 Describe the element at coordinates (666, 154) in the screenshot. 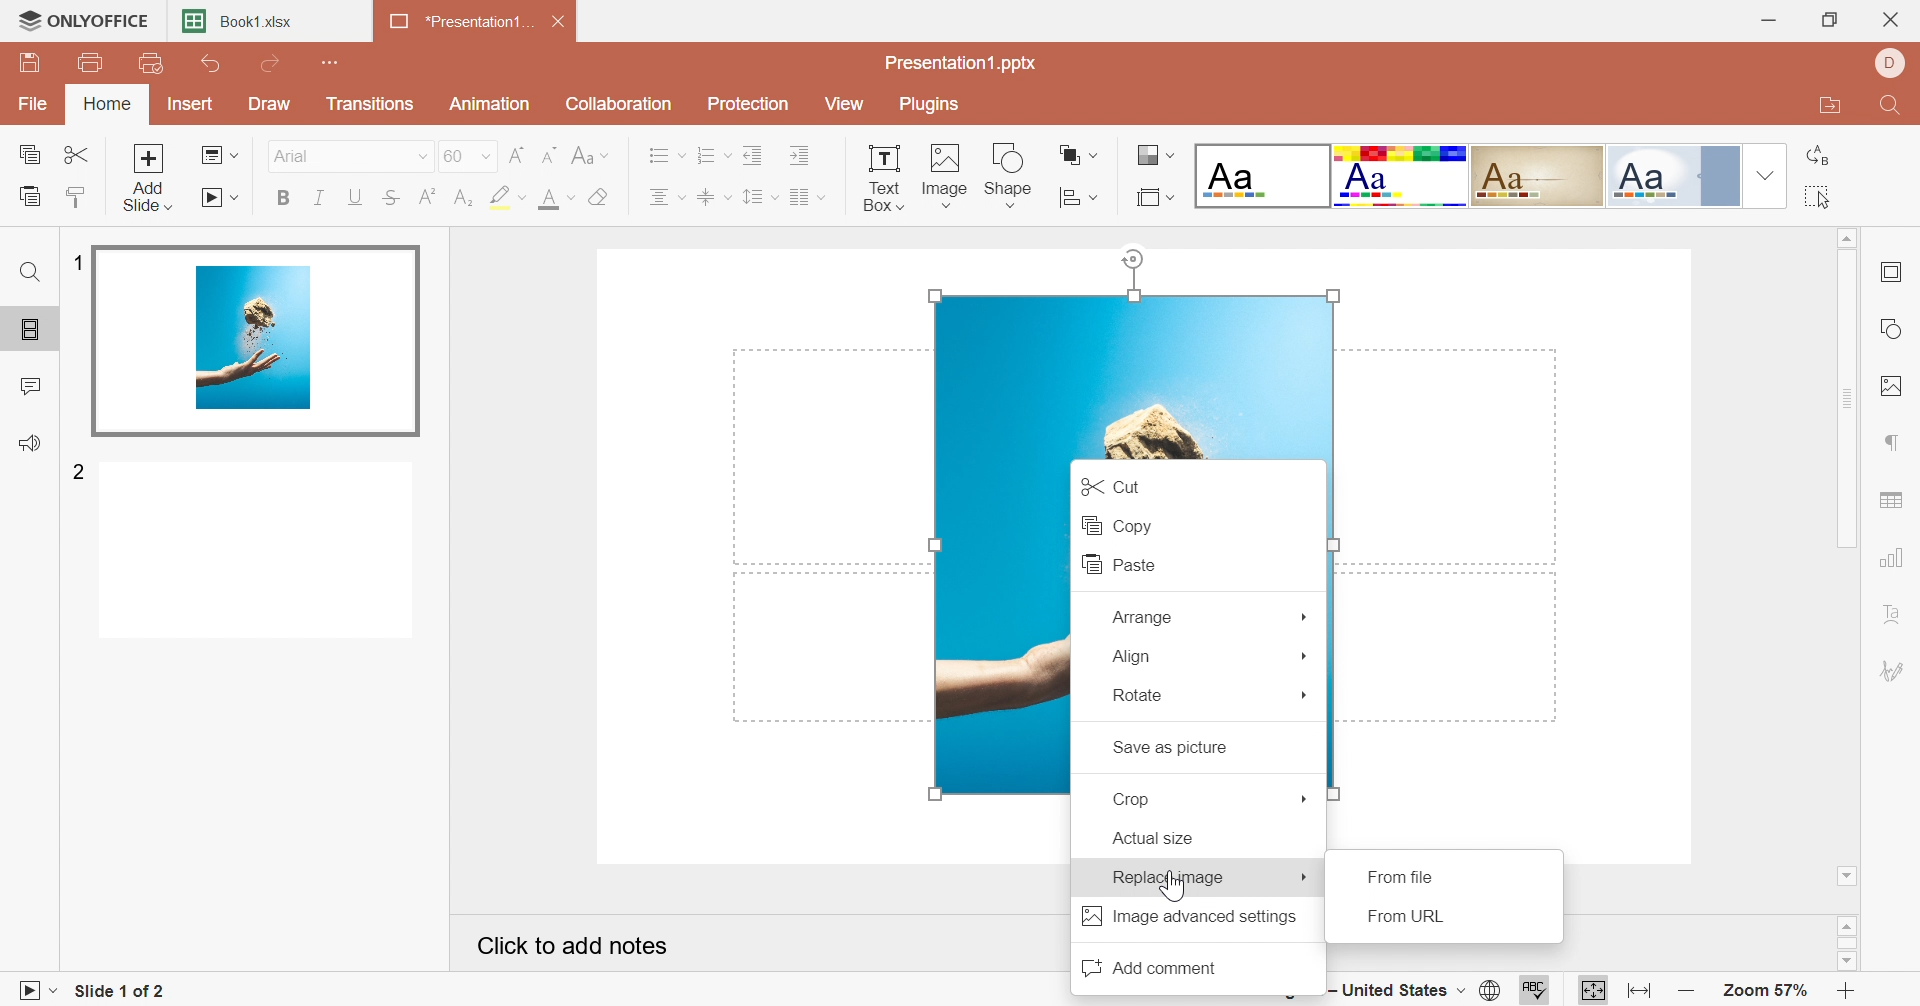

I see `Bullets` at that location.